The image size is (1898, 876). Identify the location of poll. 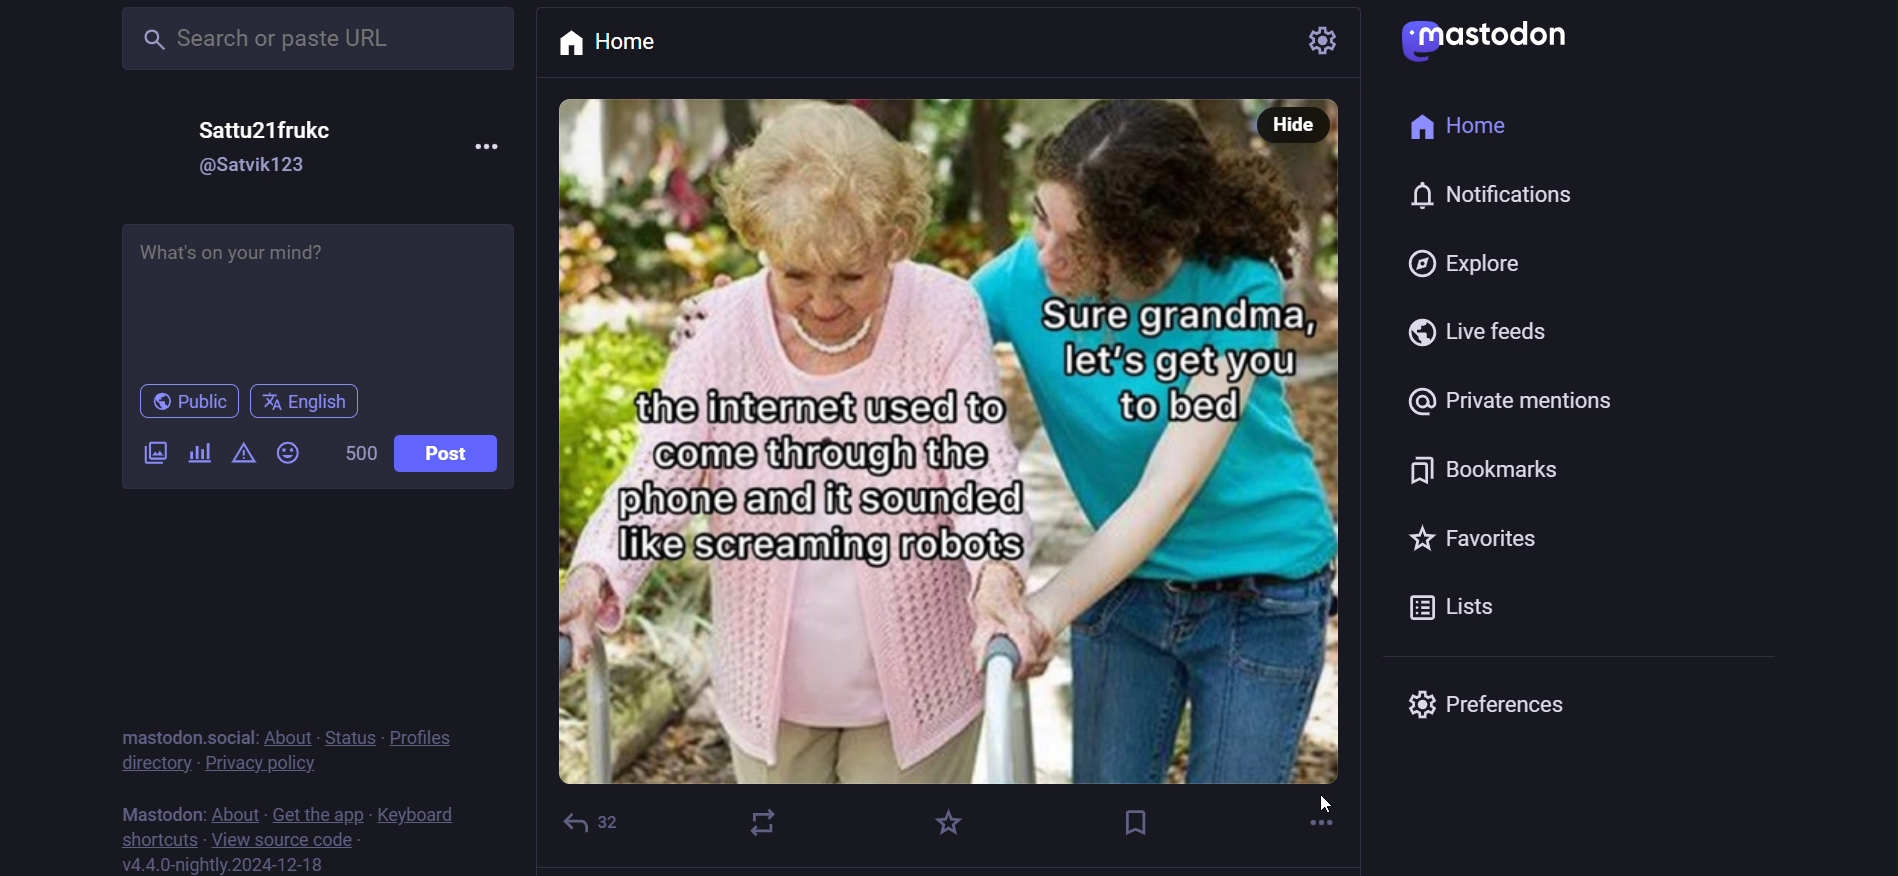
(198, 452).